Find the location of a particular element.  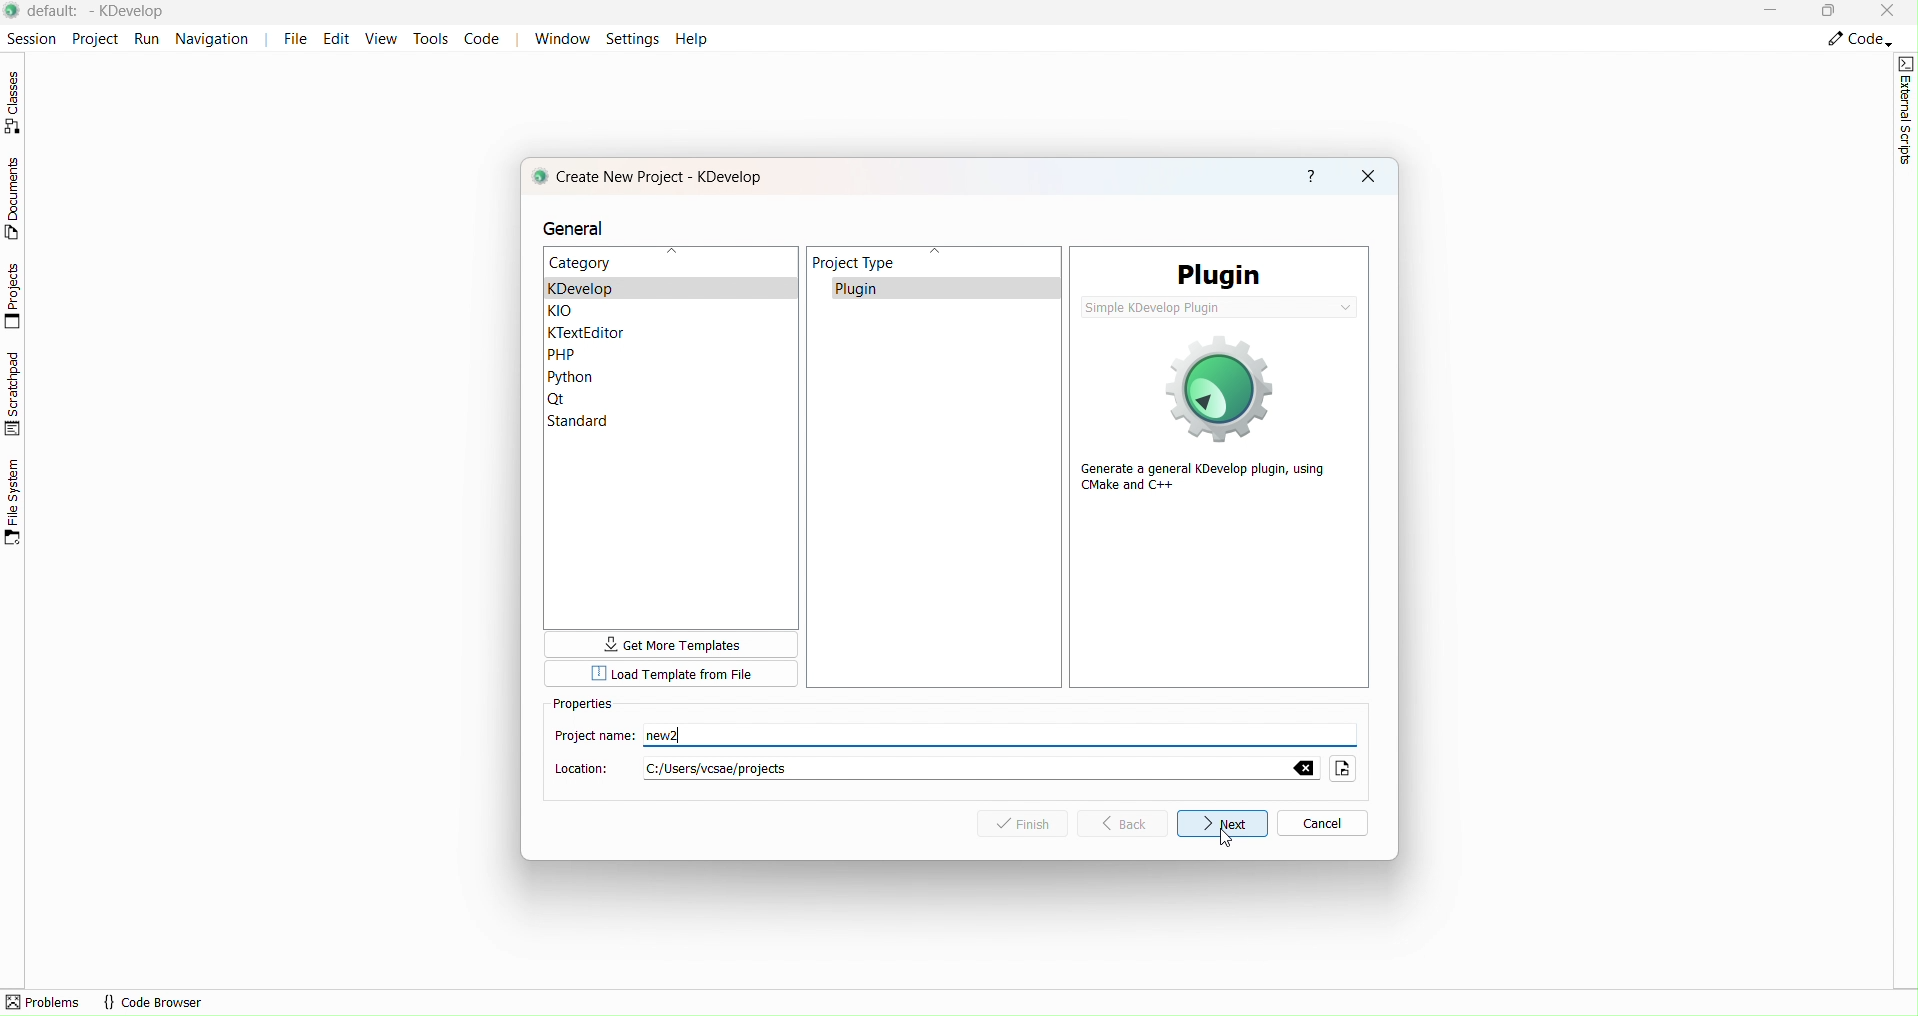

Back is located at coordinates (1130, 822).